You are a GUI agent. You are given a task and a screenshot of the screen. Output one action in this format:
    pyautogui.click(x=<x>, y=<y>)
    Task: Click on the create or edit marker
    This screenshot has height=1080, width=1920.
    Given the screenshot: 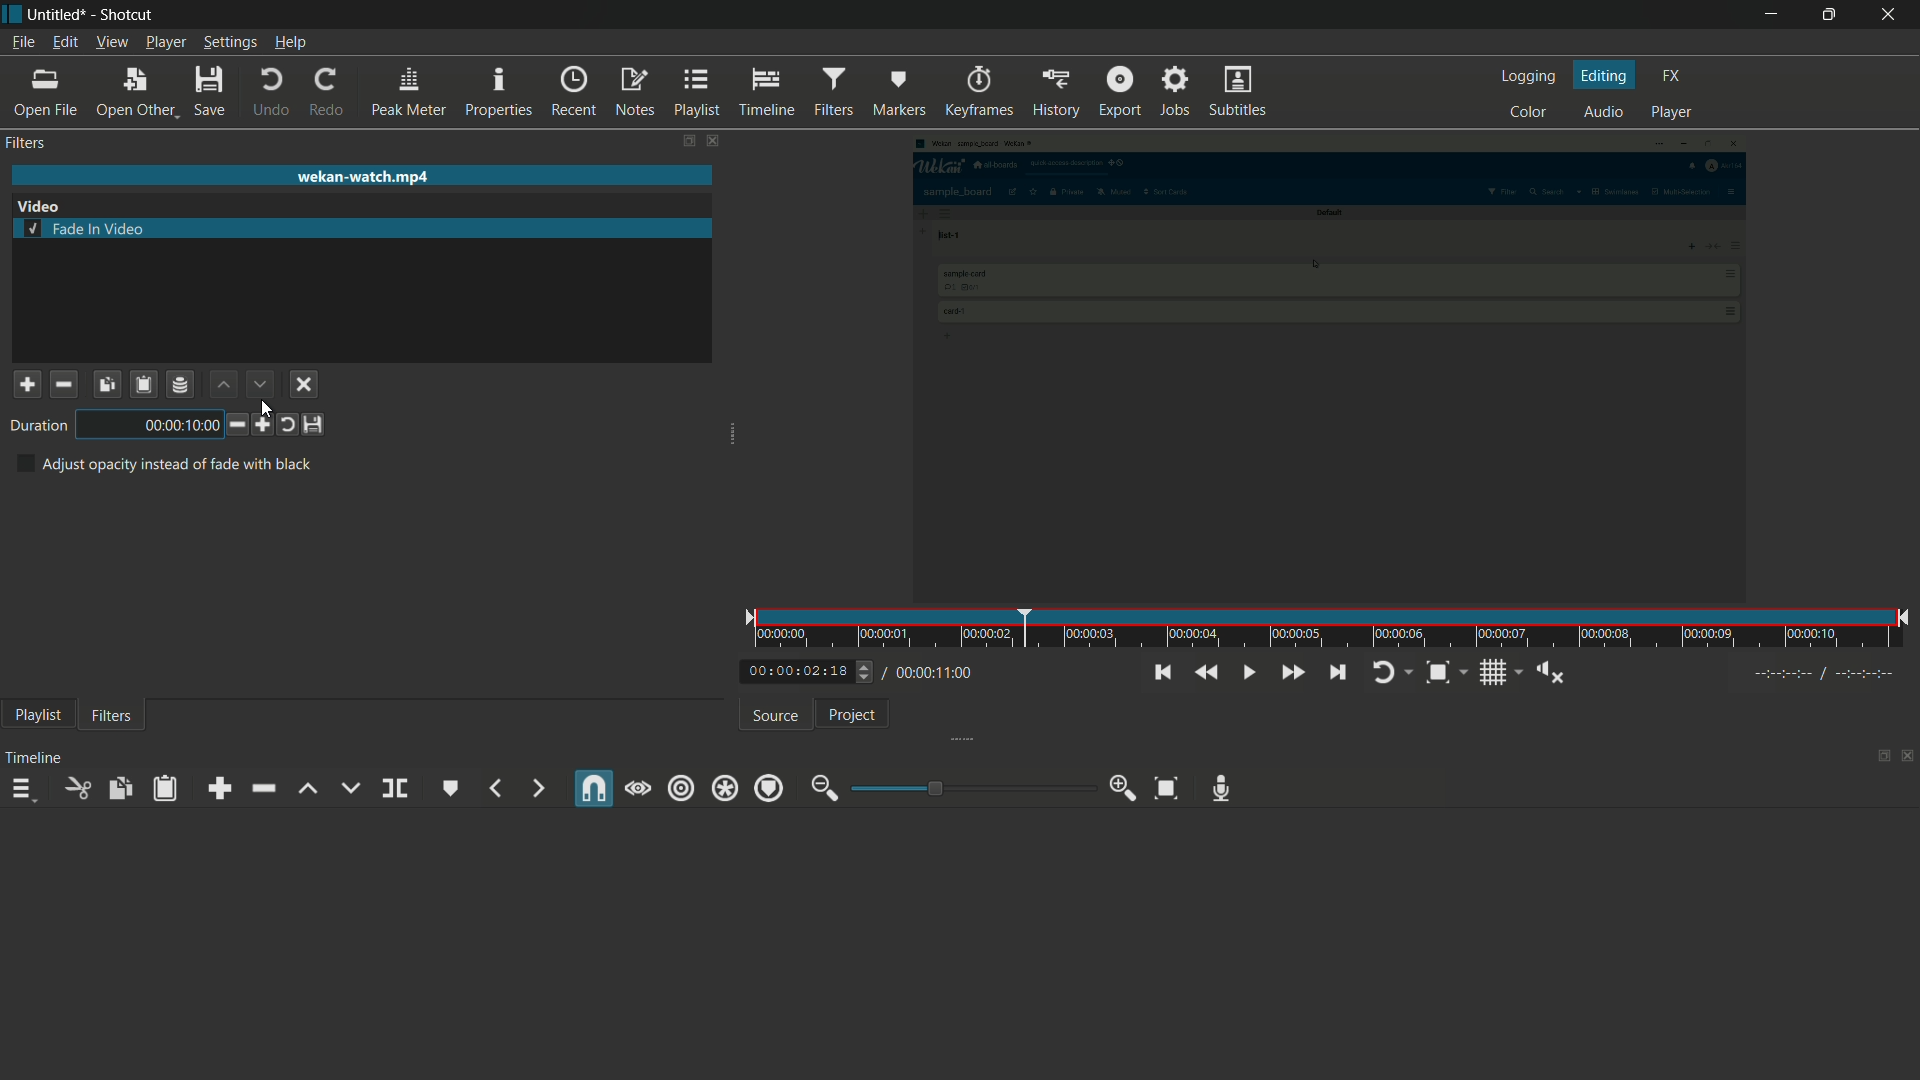 What is the action you would take?
    pyautogui.click(x=451, y=789)
    